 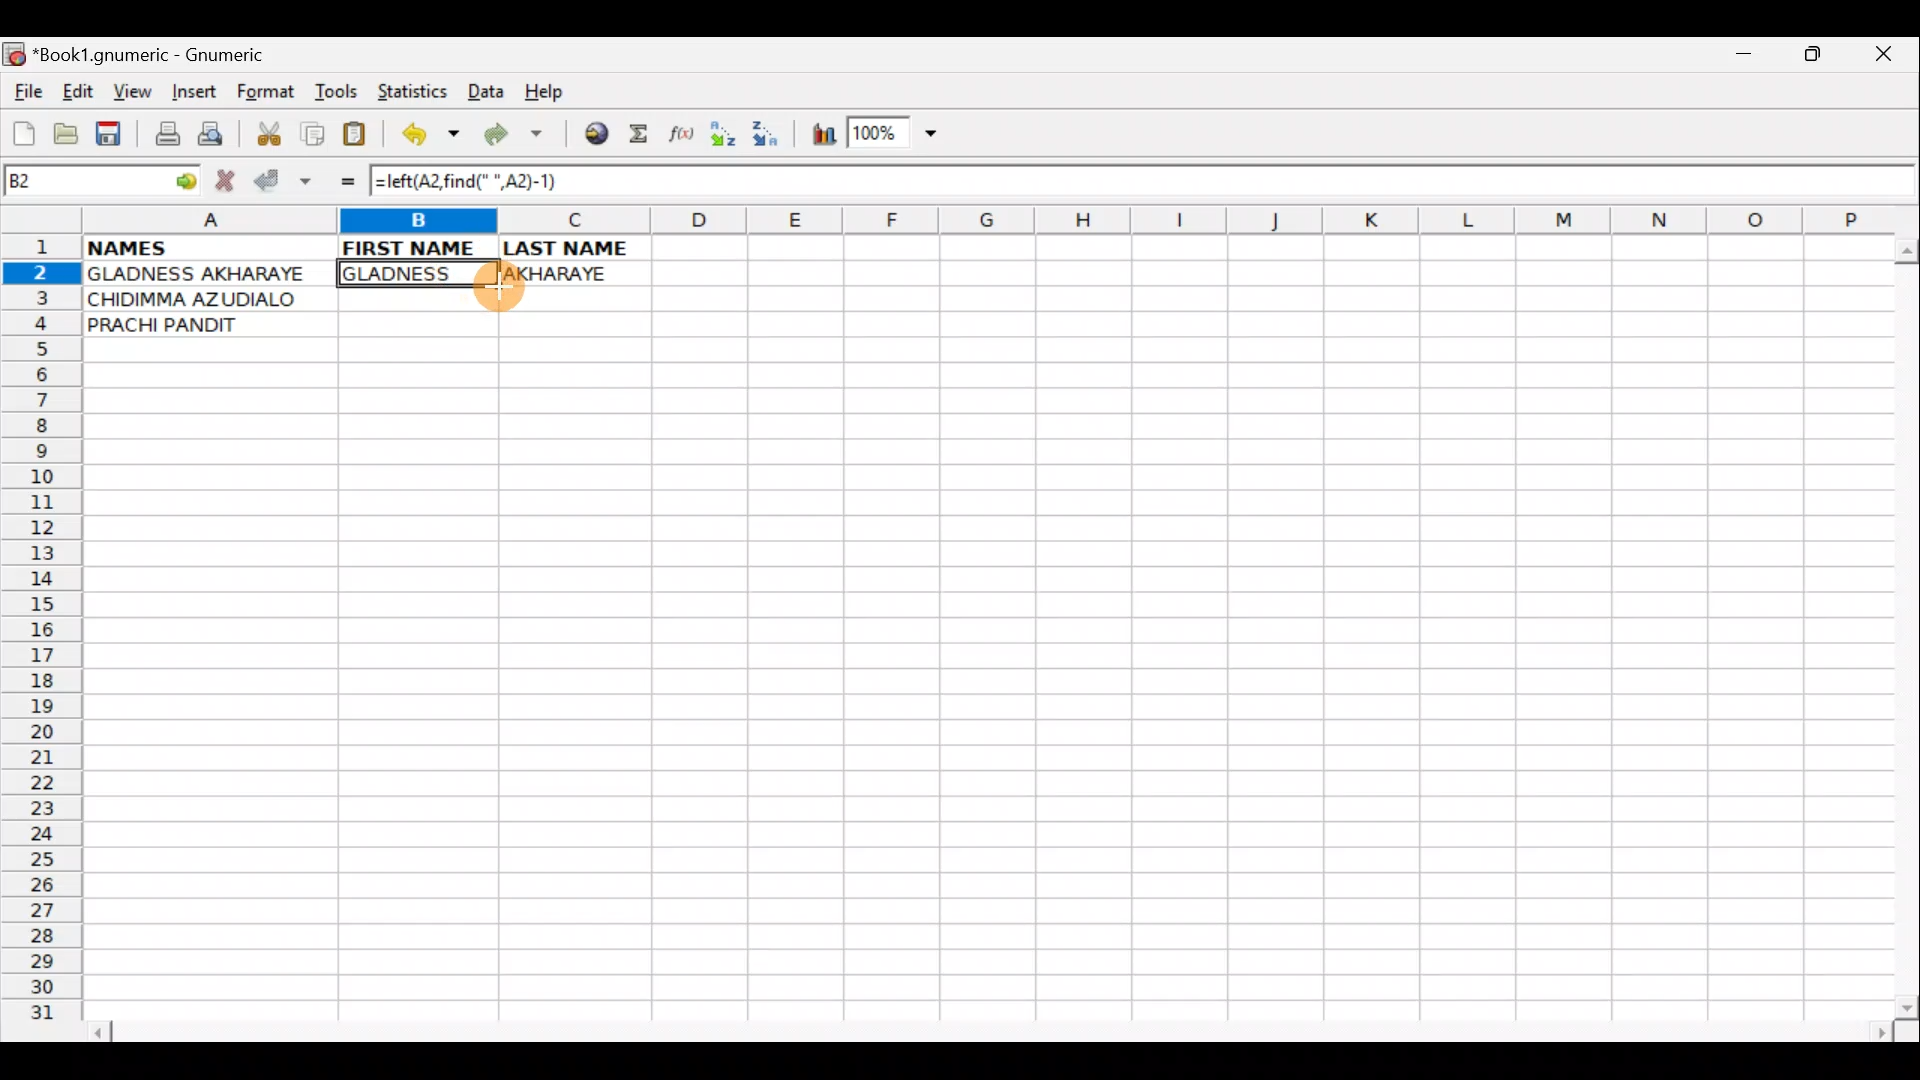 I want to click on Cell name B2, so click(x=80, y=182).